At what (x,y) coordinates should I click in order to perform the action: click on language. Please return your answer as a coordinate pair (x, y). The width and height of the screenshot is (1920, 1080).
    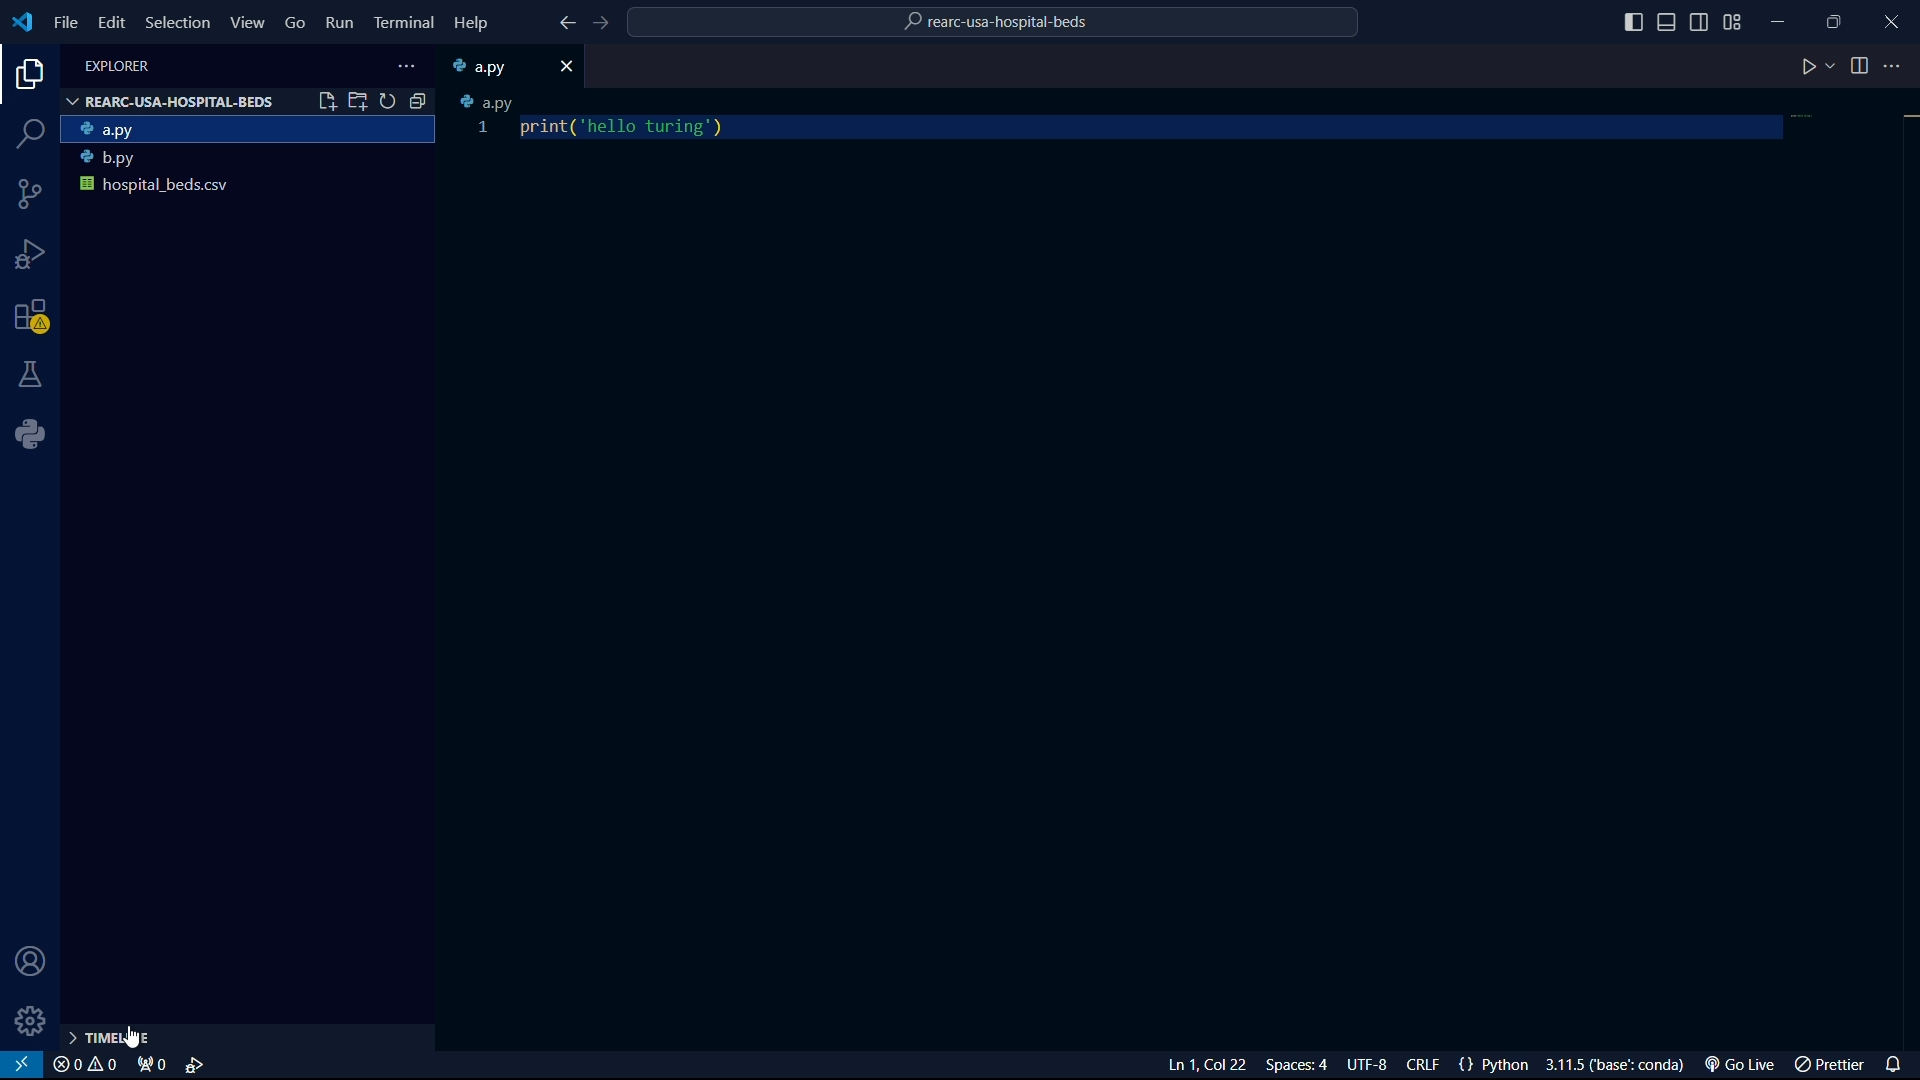
    Looking at the image, I should click on (1489, 1064).